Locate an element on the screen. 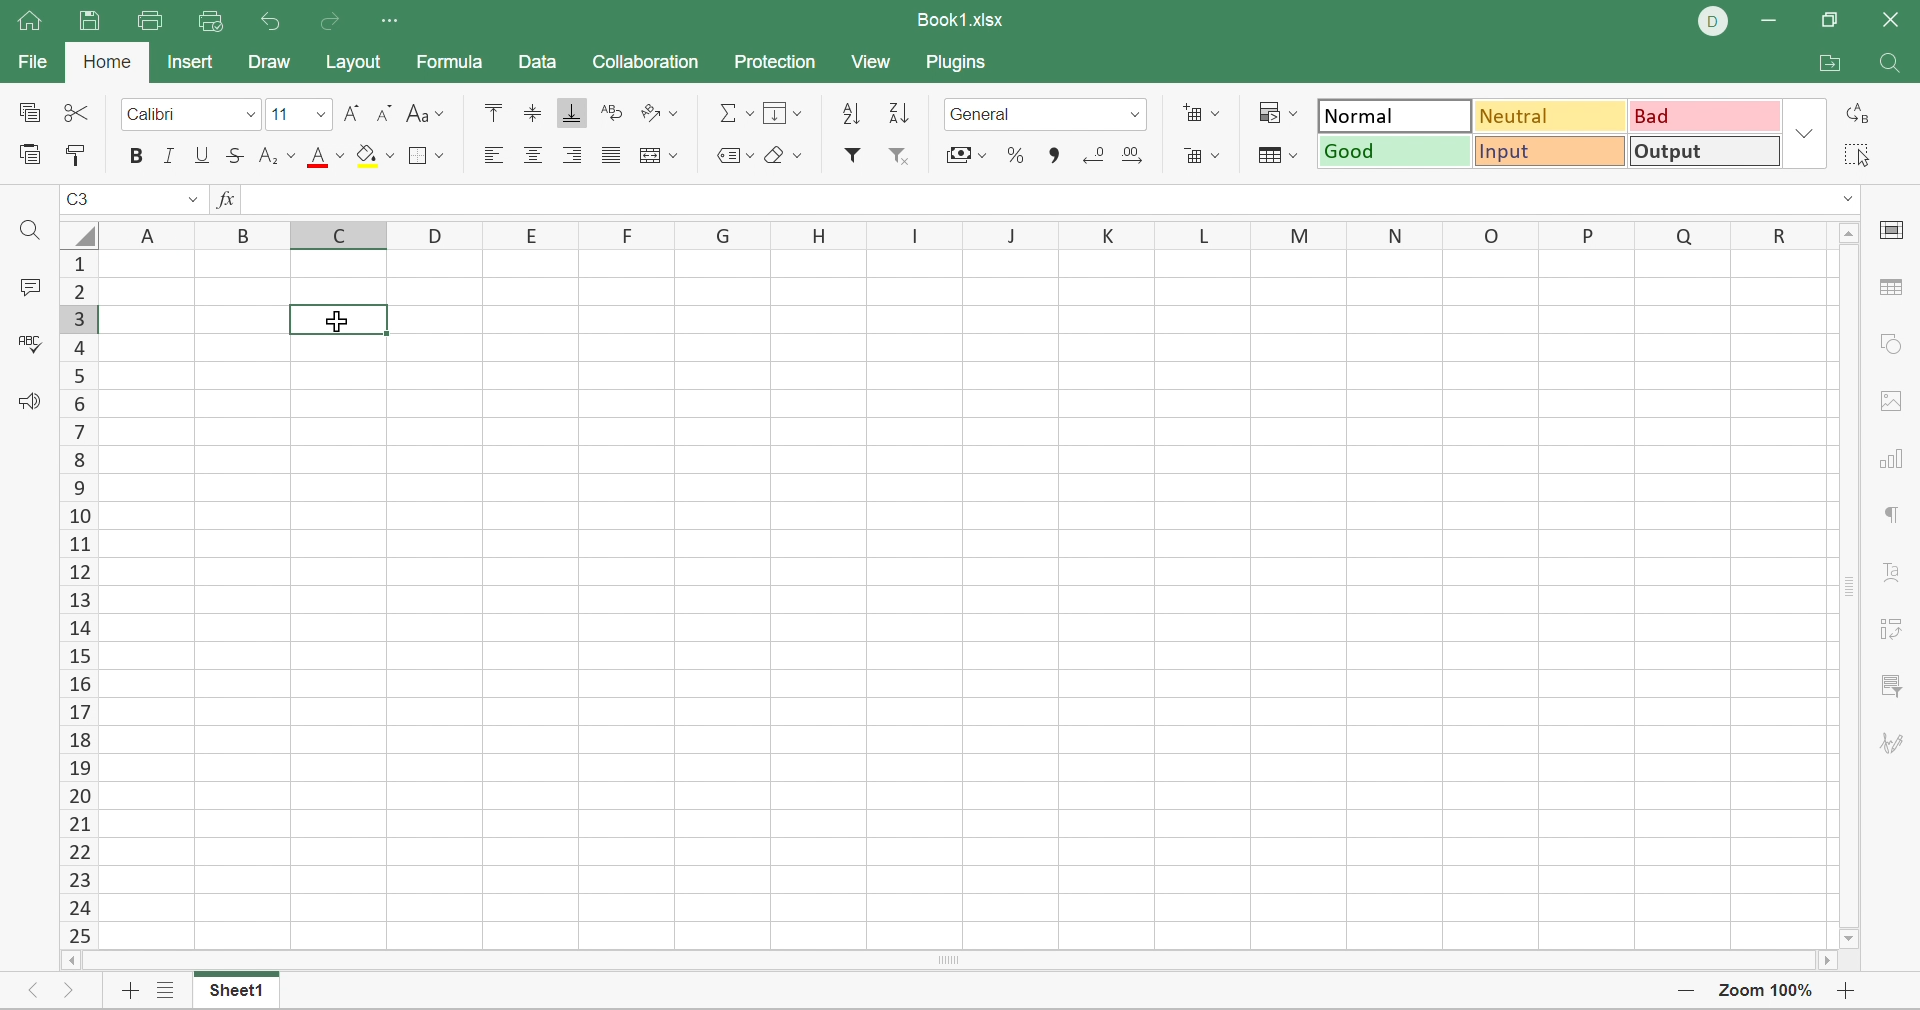  DELL is located at coordinates (1715, 22).